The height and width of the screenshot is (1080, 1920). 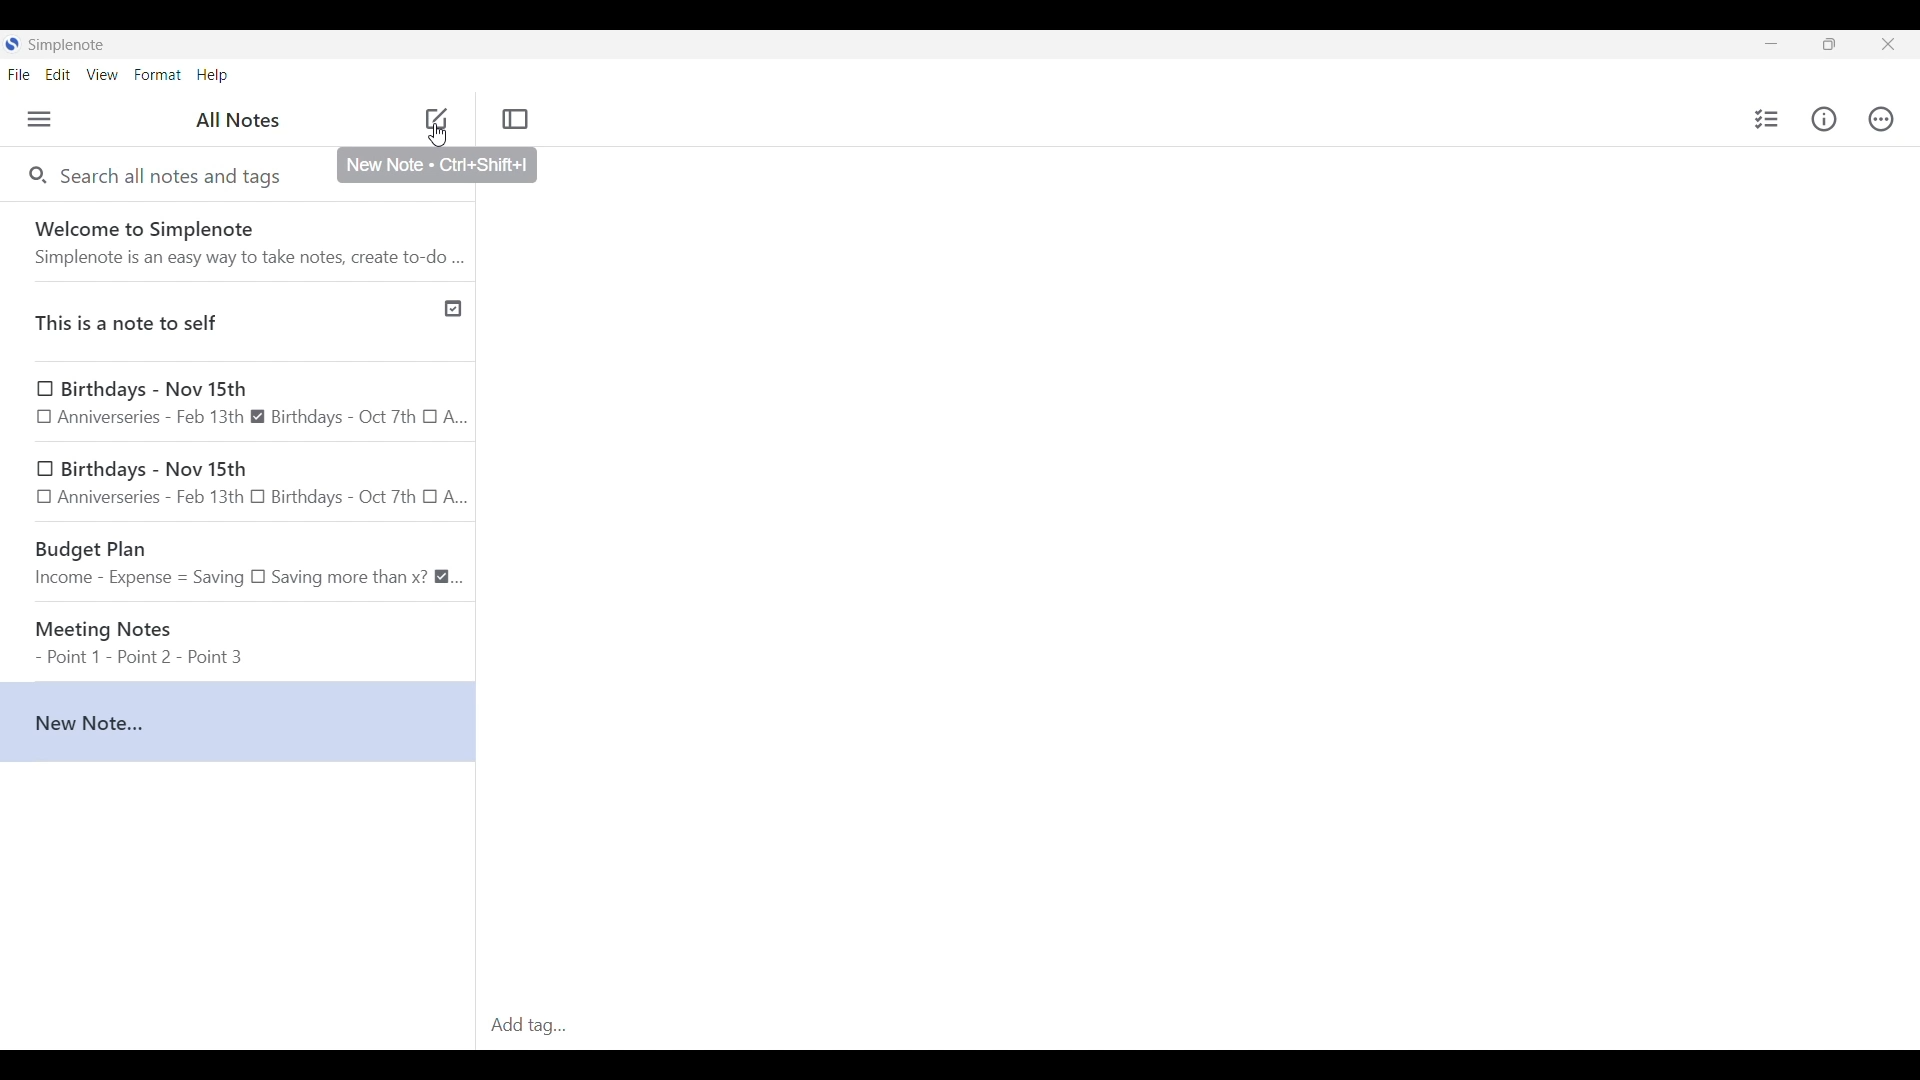 I want to click on Add new note, so click(x=436, y=119).